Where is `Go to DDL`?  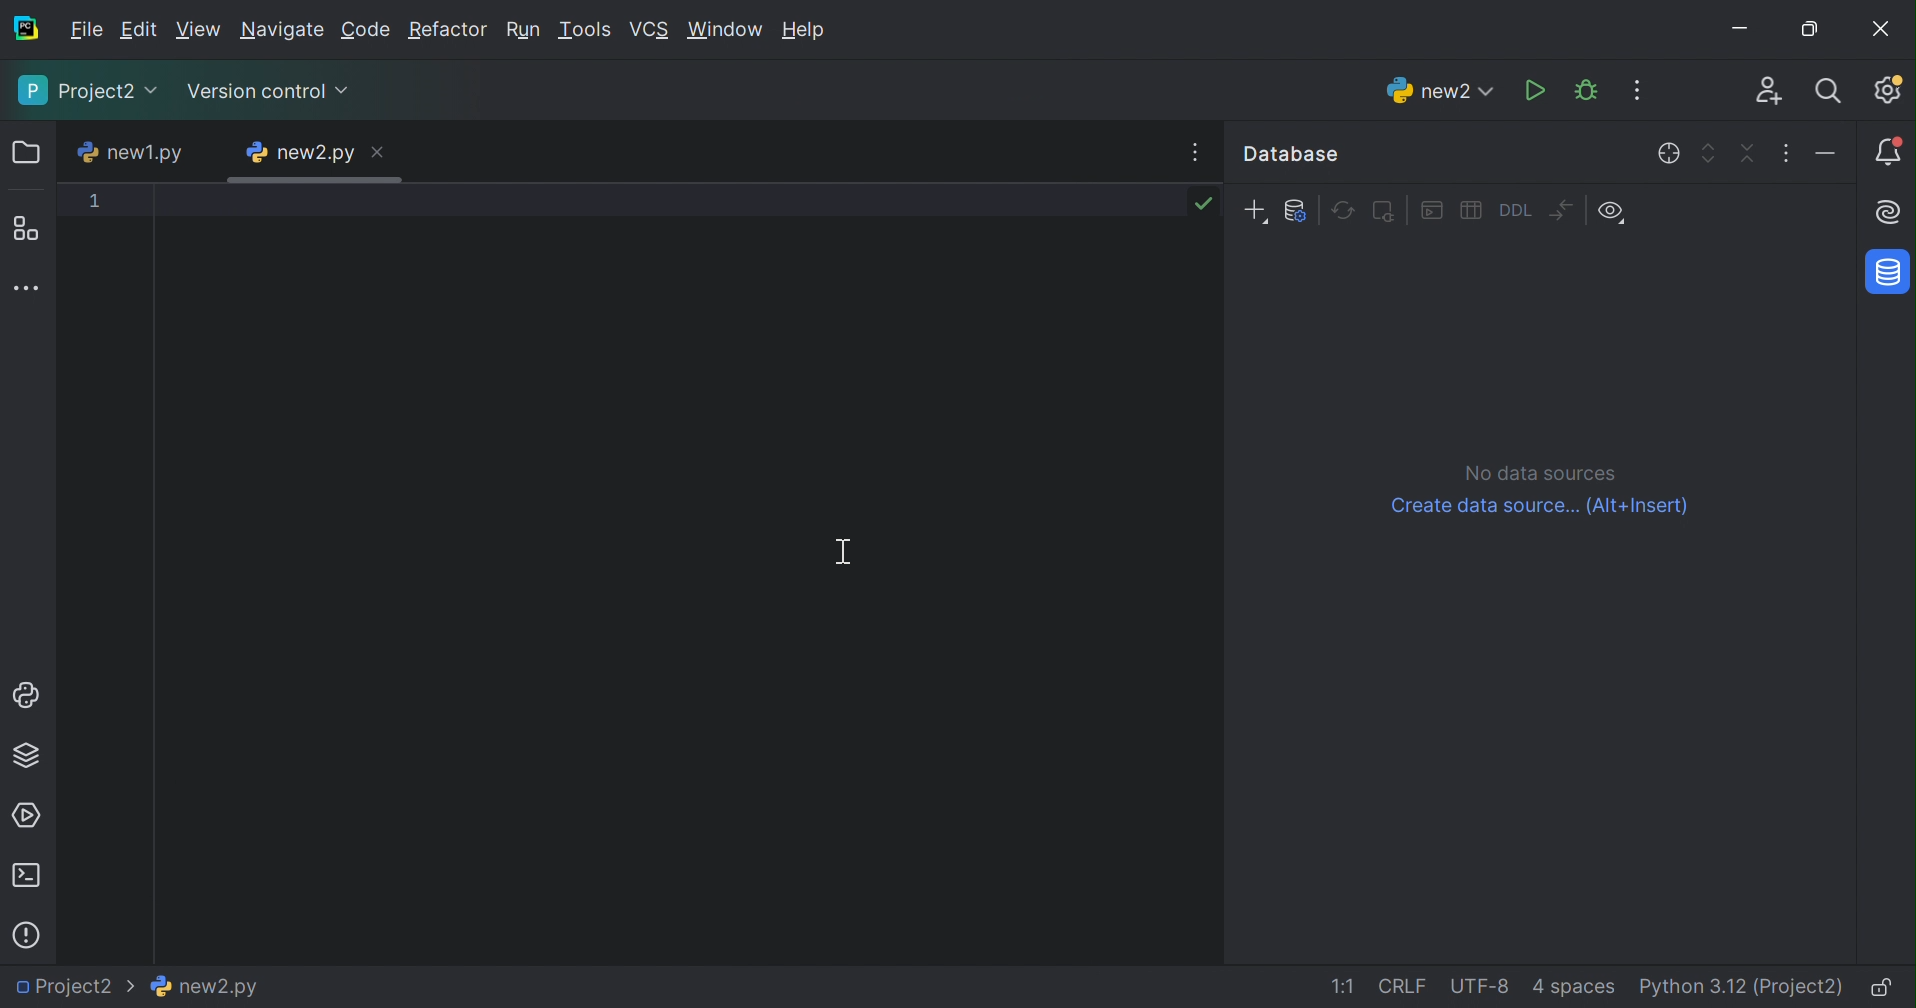
Go to DDL is located at coordinates (1514, 210).